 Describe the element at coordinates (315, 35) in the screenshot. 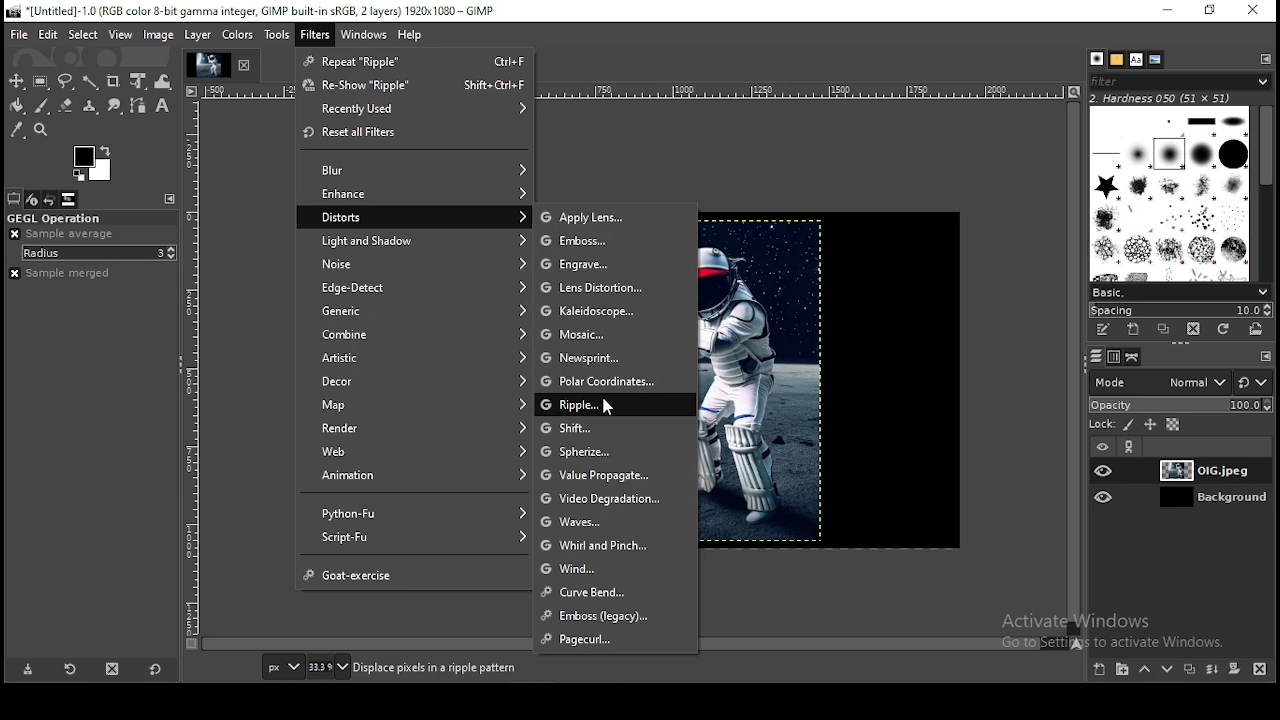

I see `filters` at that location.